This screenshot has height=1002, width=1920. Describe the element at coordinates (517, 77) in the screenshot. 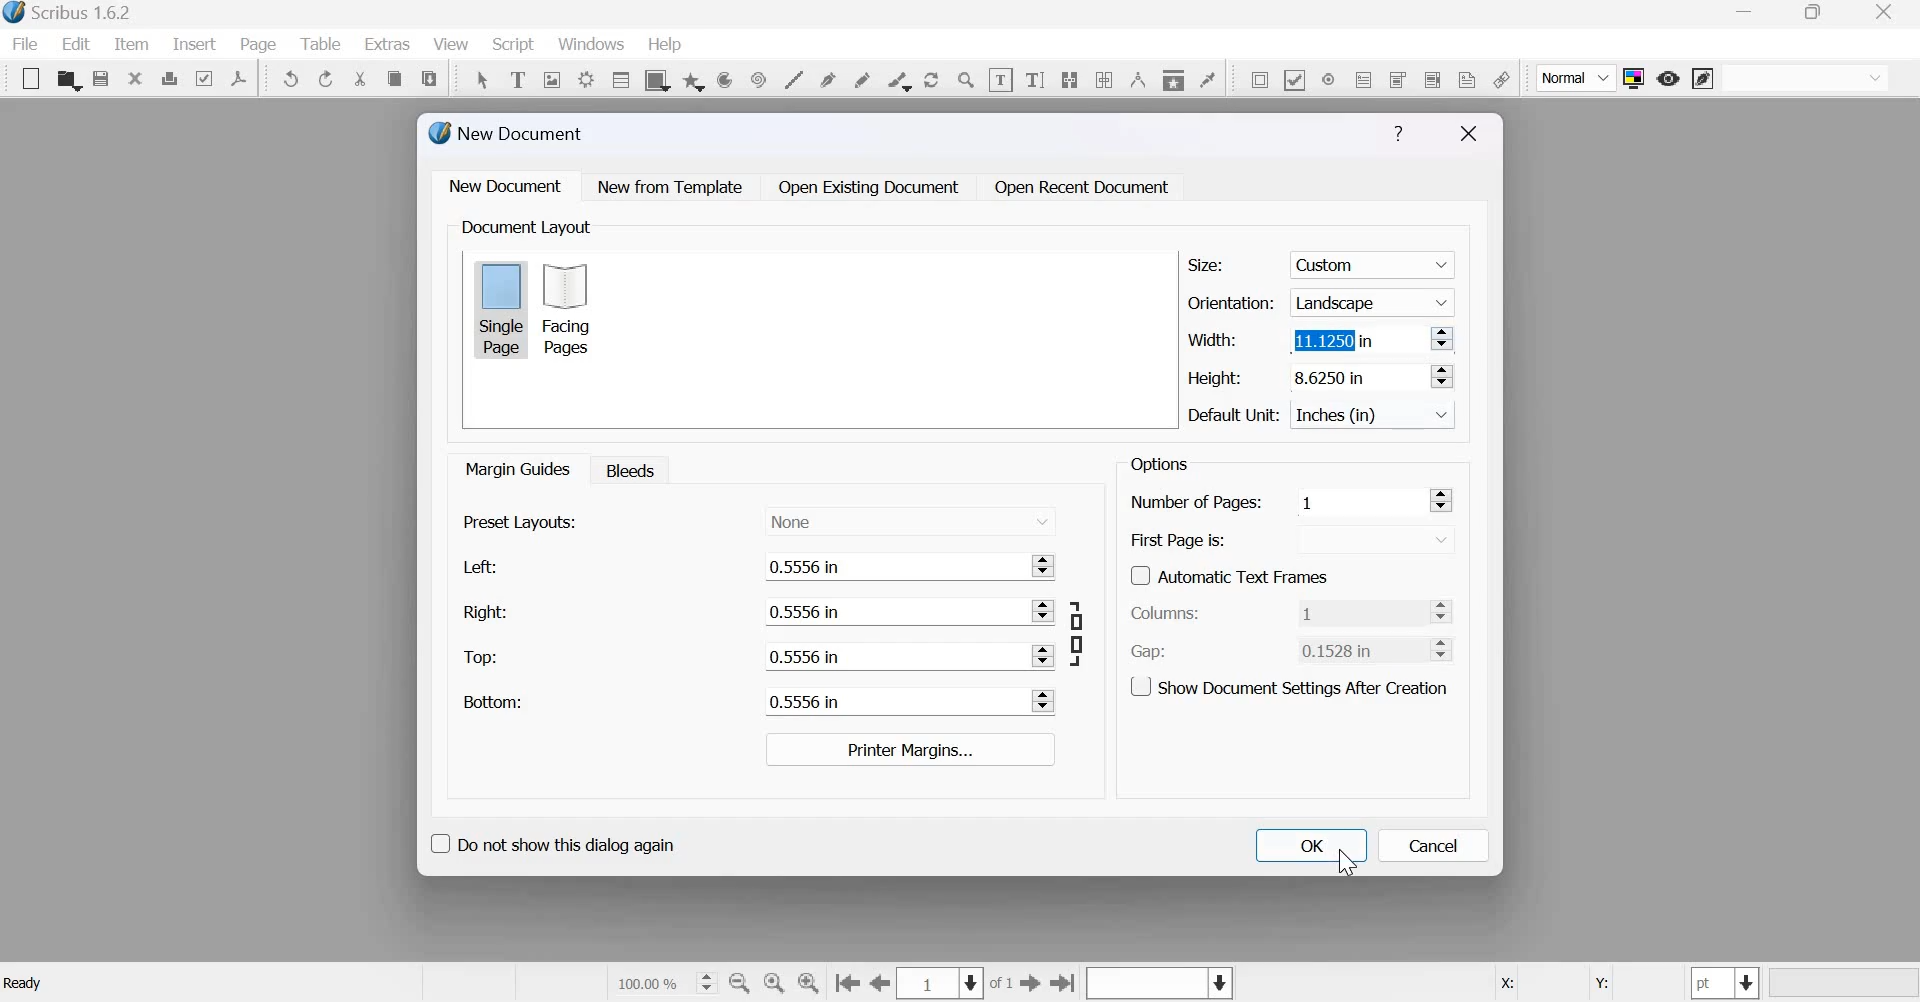

I see `Text frame` at that location.